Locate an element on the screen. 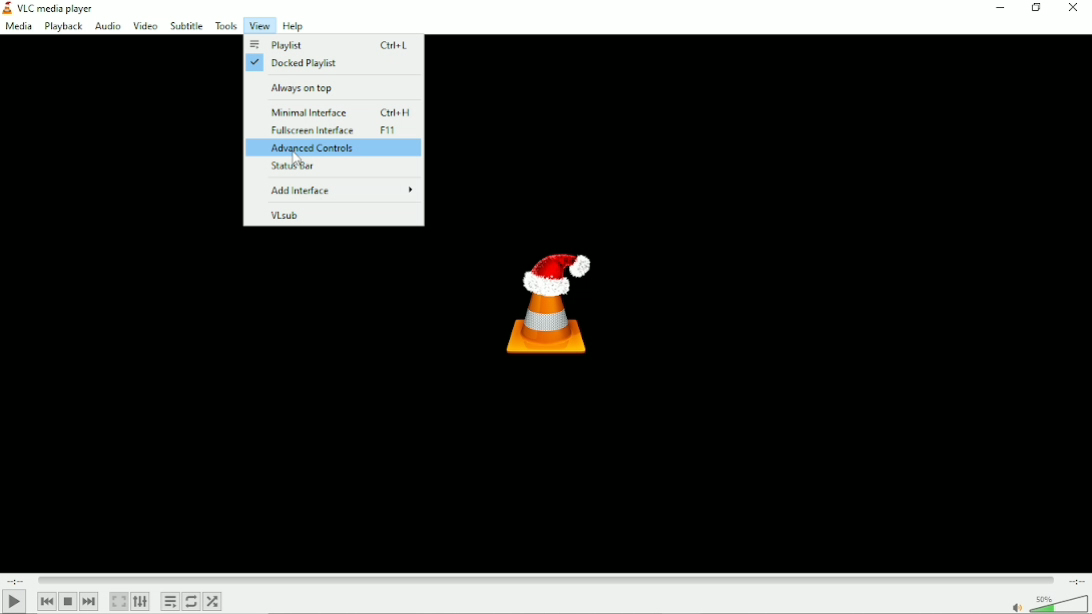 The width and height of the screenshot is (1092, 614). Toggle playlist is located at coordinates (170, 601).